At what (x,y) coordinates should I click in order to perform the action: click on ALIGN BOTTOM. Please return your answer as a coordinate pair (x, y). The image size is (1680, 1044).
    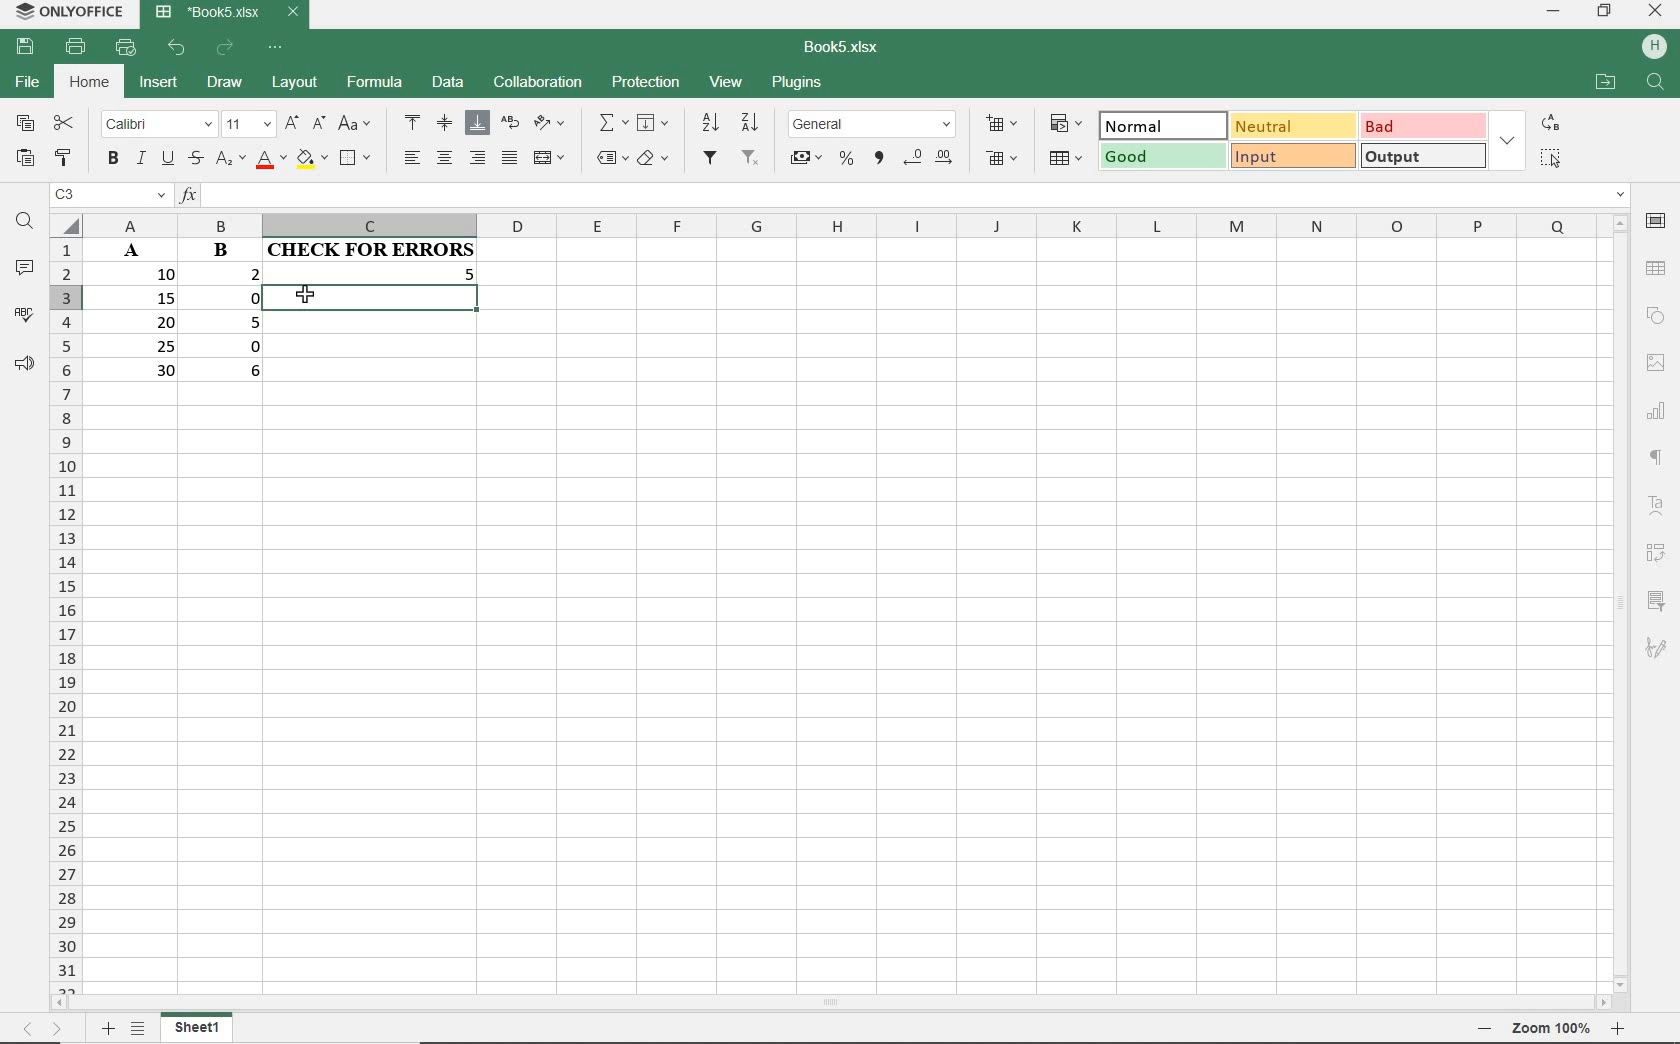
    Looking at the image, I should click on (477, 124).